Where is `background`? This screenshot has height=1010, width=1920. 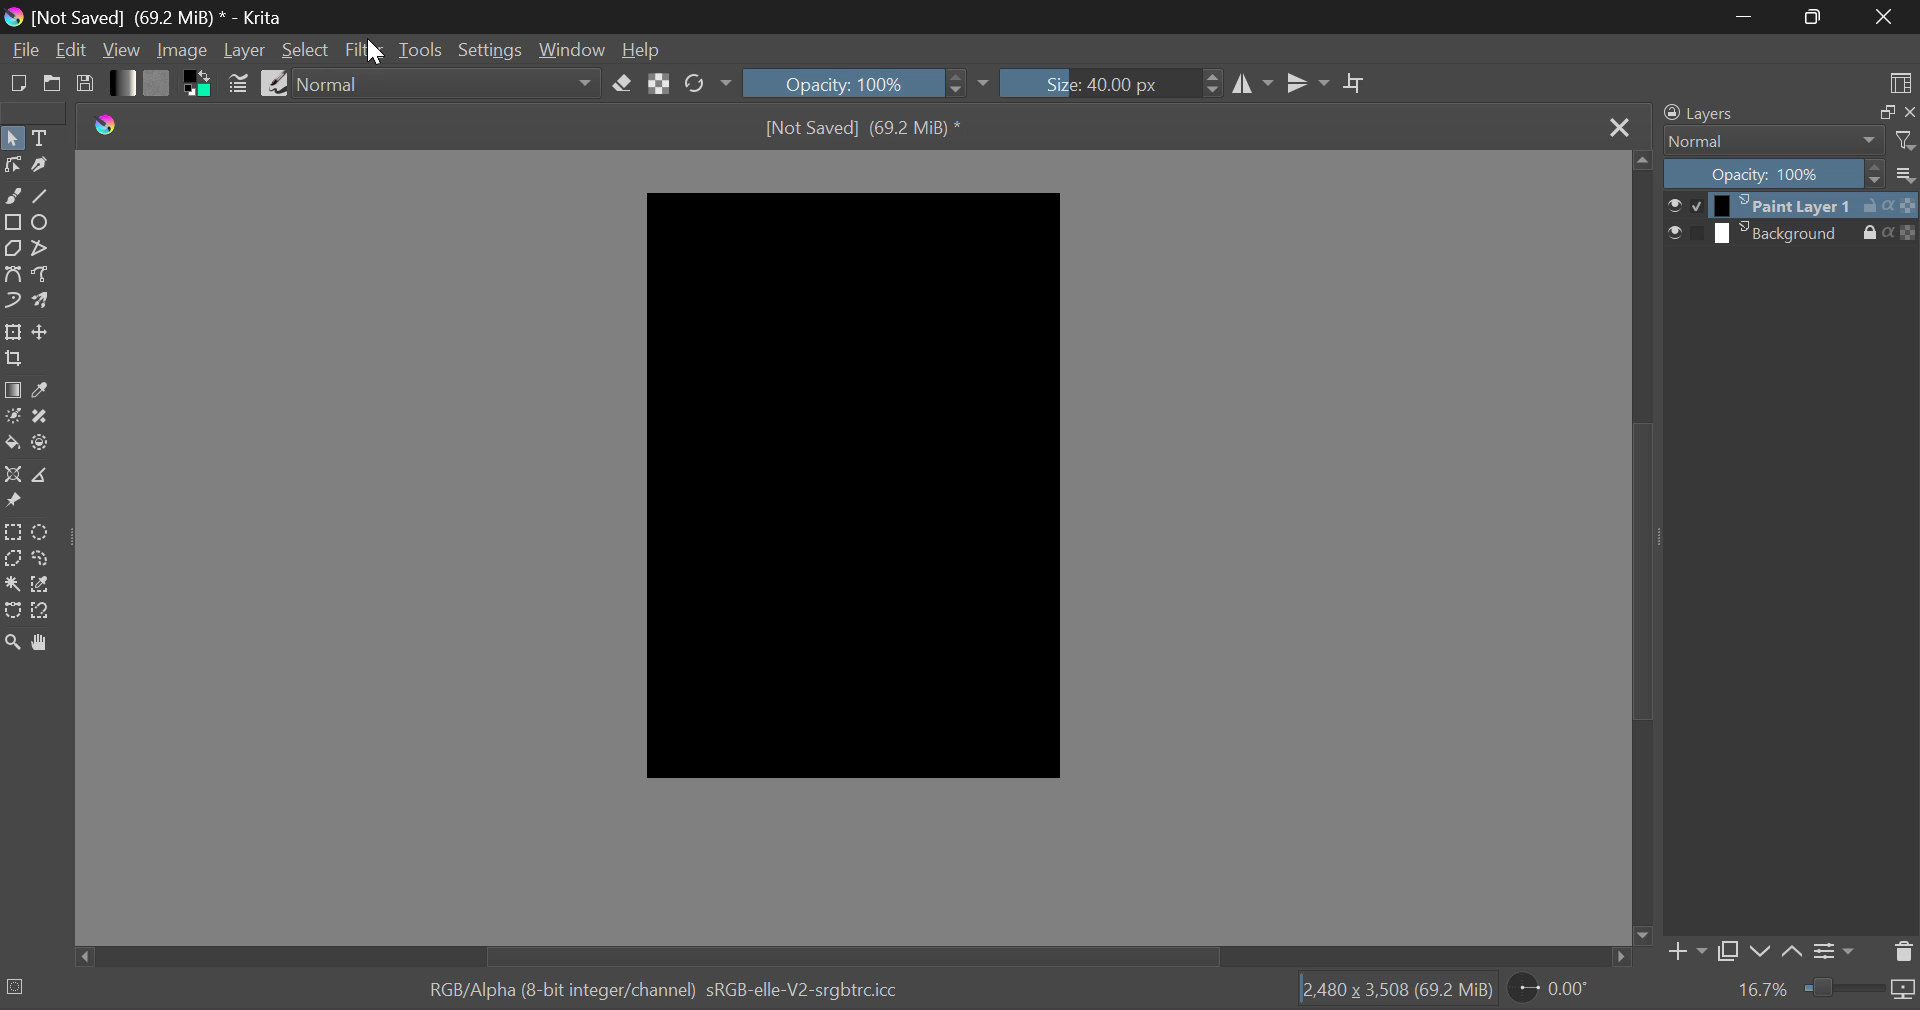
background is located at coordinates (1779, 232).